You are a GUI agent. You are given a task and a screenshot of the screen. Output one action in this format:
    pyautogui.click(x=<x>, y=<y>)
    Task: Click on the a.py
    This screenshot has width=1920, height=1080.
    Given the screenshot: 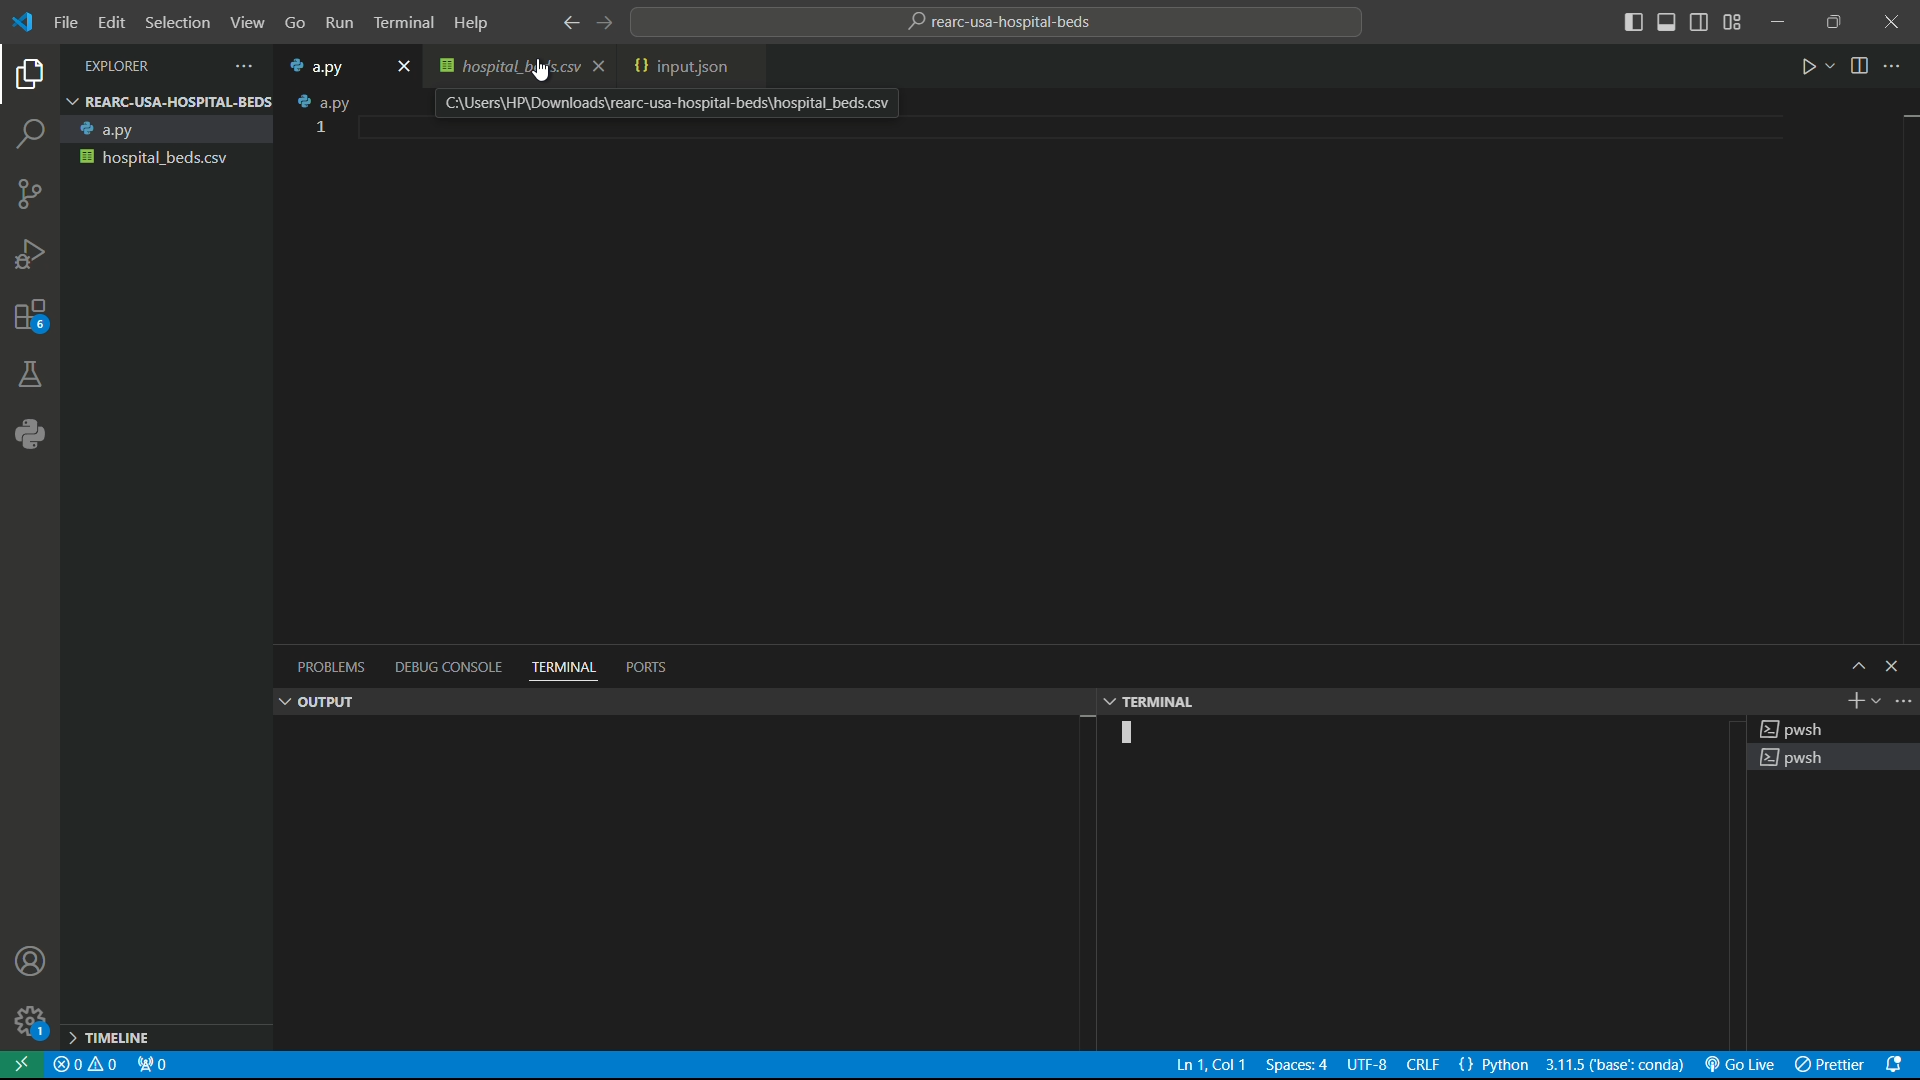 What is the action you would take?
    pyautogui.click(x=167, y=128)
    